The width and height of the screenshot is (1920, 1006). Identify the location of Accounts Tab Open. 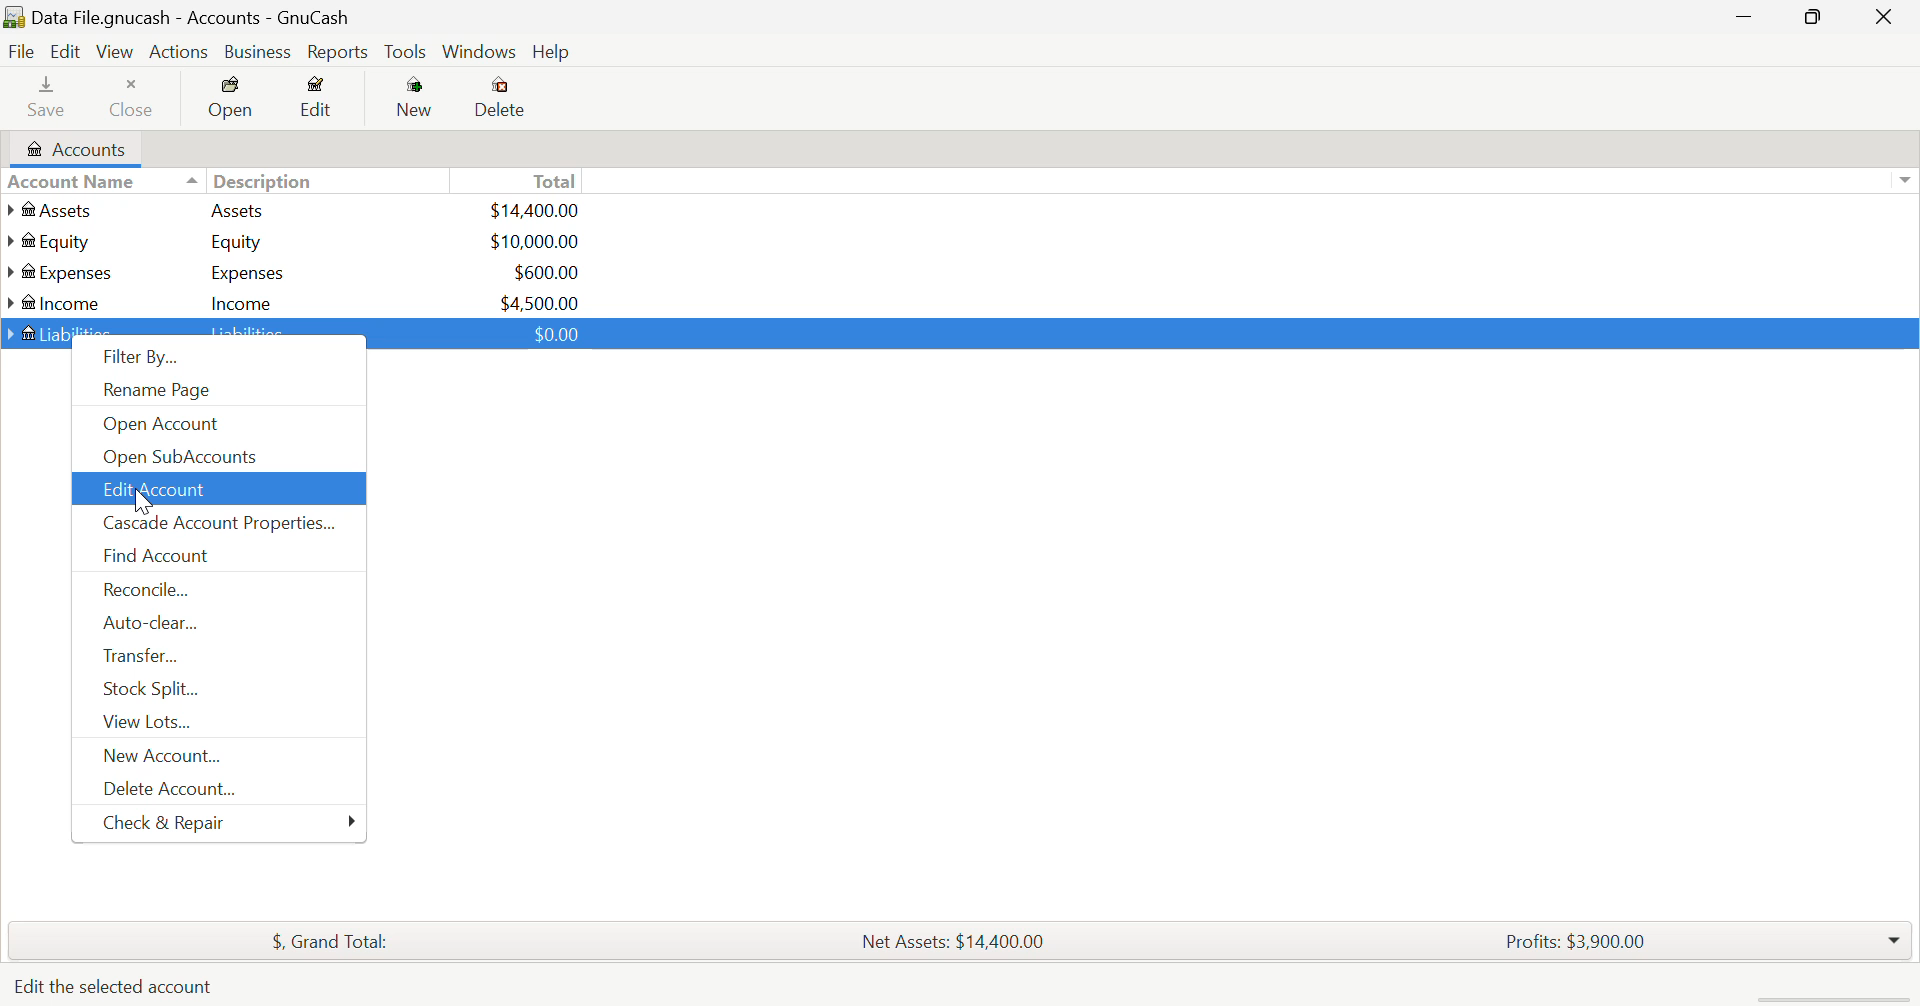
(82, 149).